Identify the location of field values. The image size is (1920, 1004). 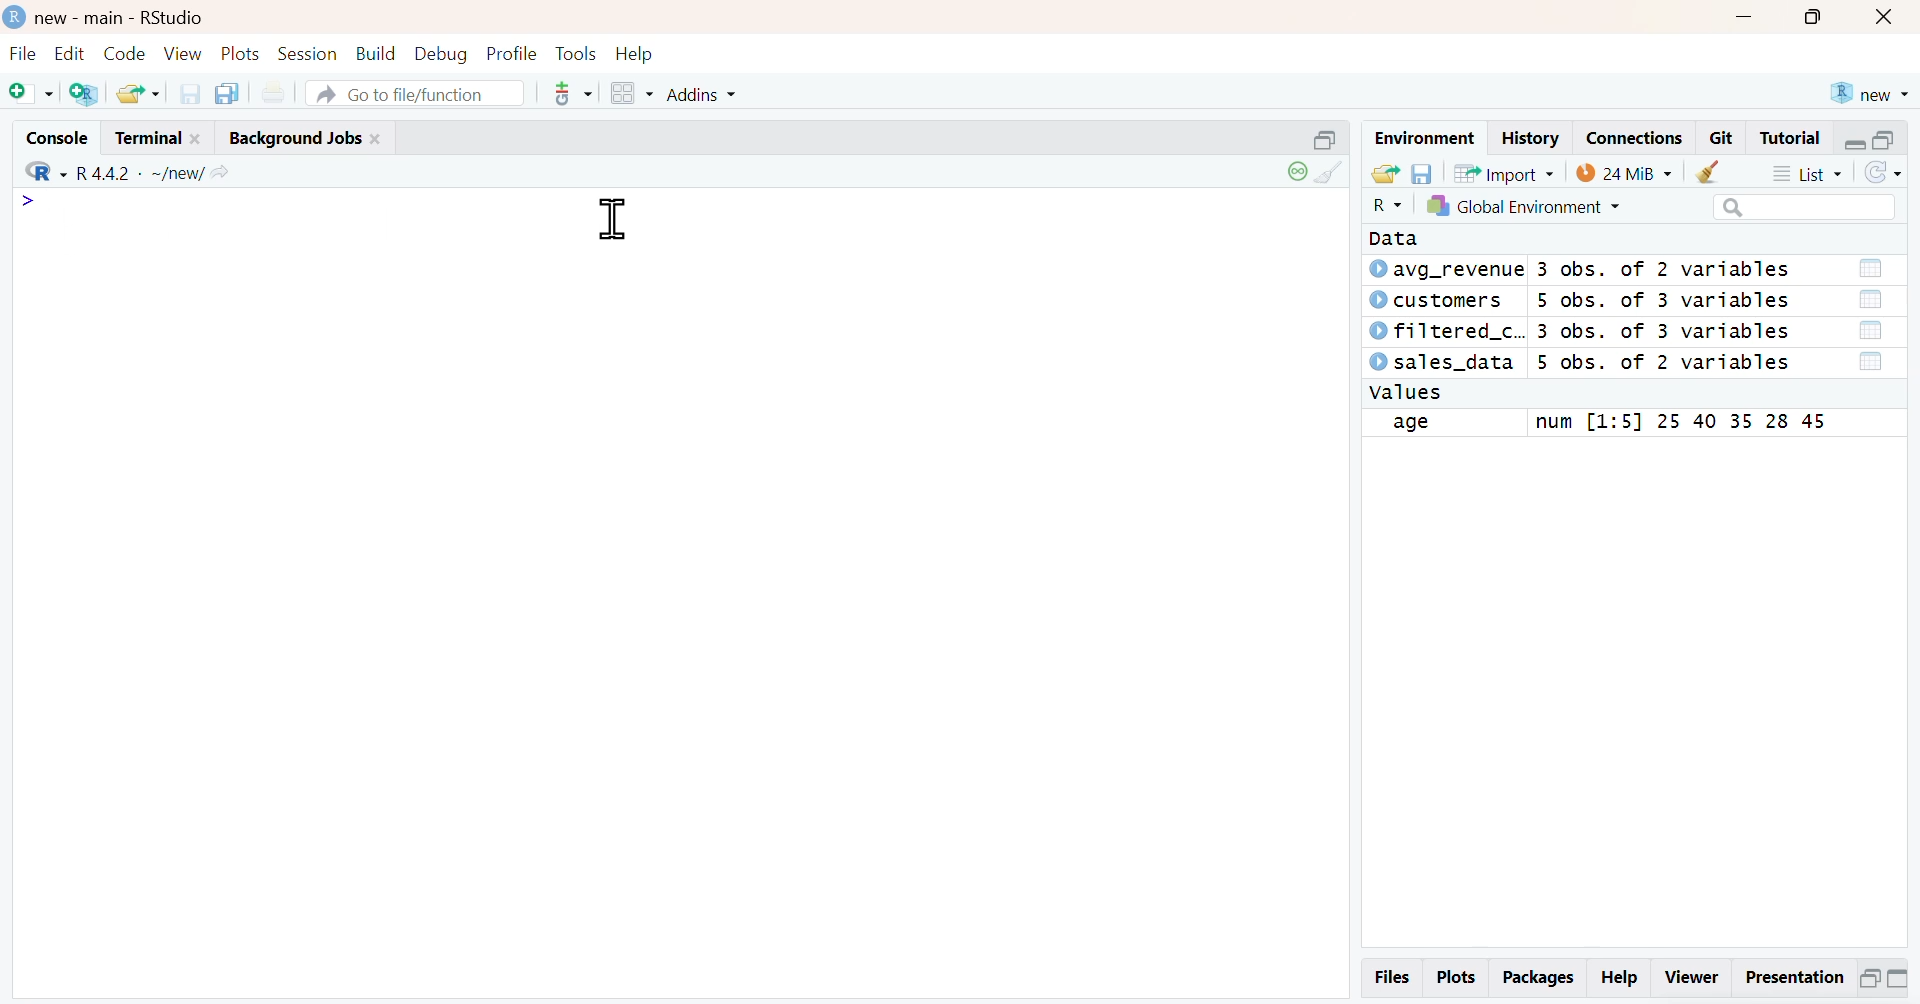
(1676, 423).